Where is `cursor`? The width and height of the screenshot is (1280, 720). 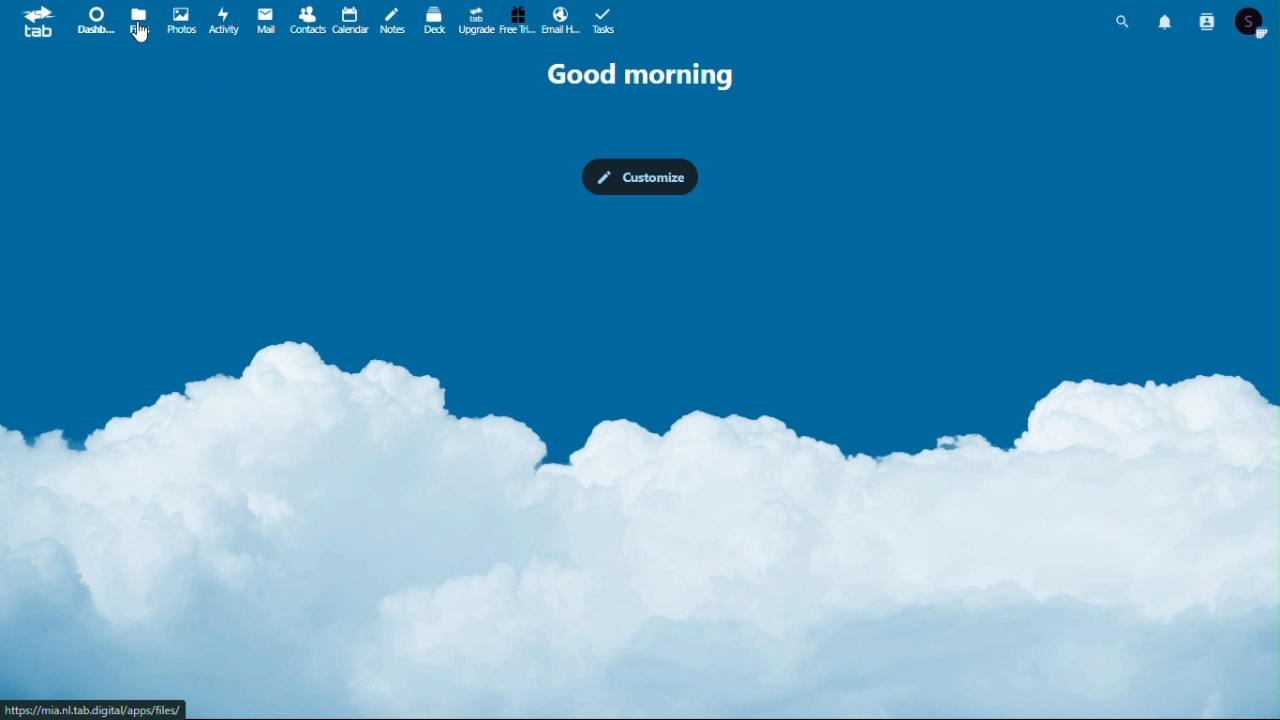
cursor is located at coordinates (140, 35).